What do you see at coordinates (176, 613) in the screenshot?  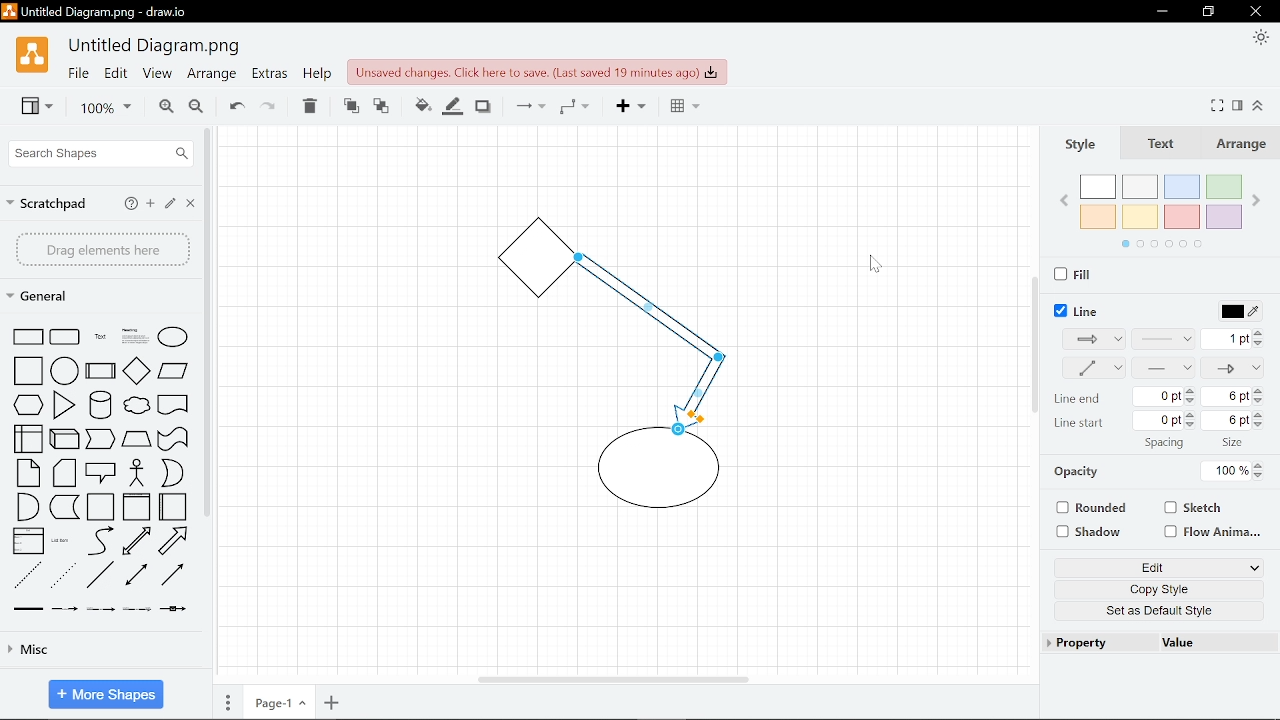 I see `shape` at bounding box center [176, 613].